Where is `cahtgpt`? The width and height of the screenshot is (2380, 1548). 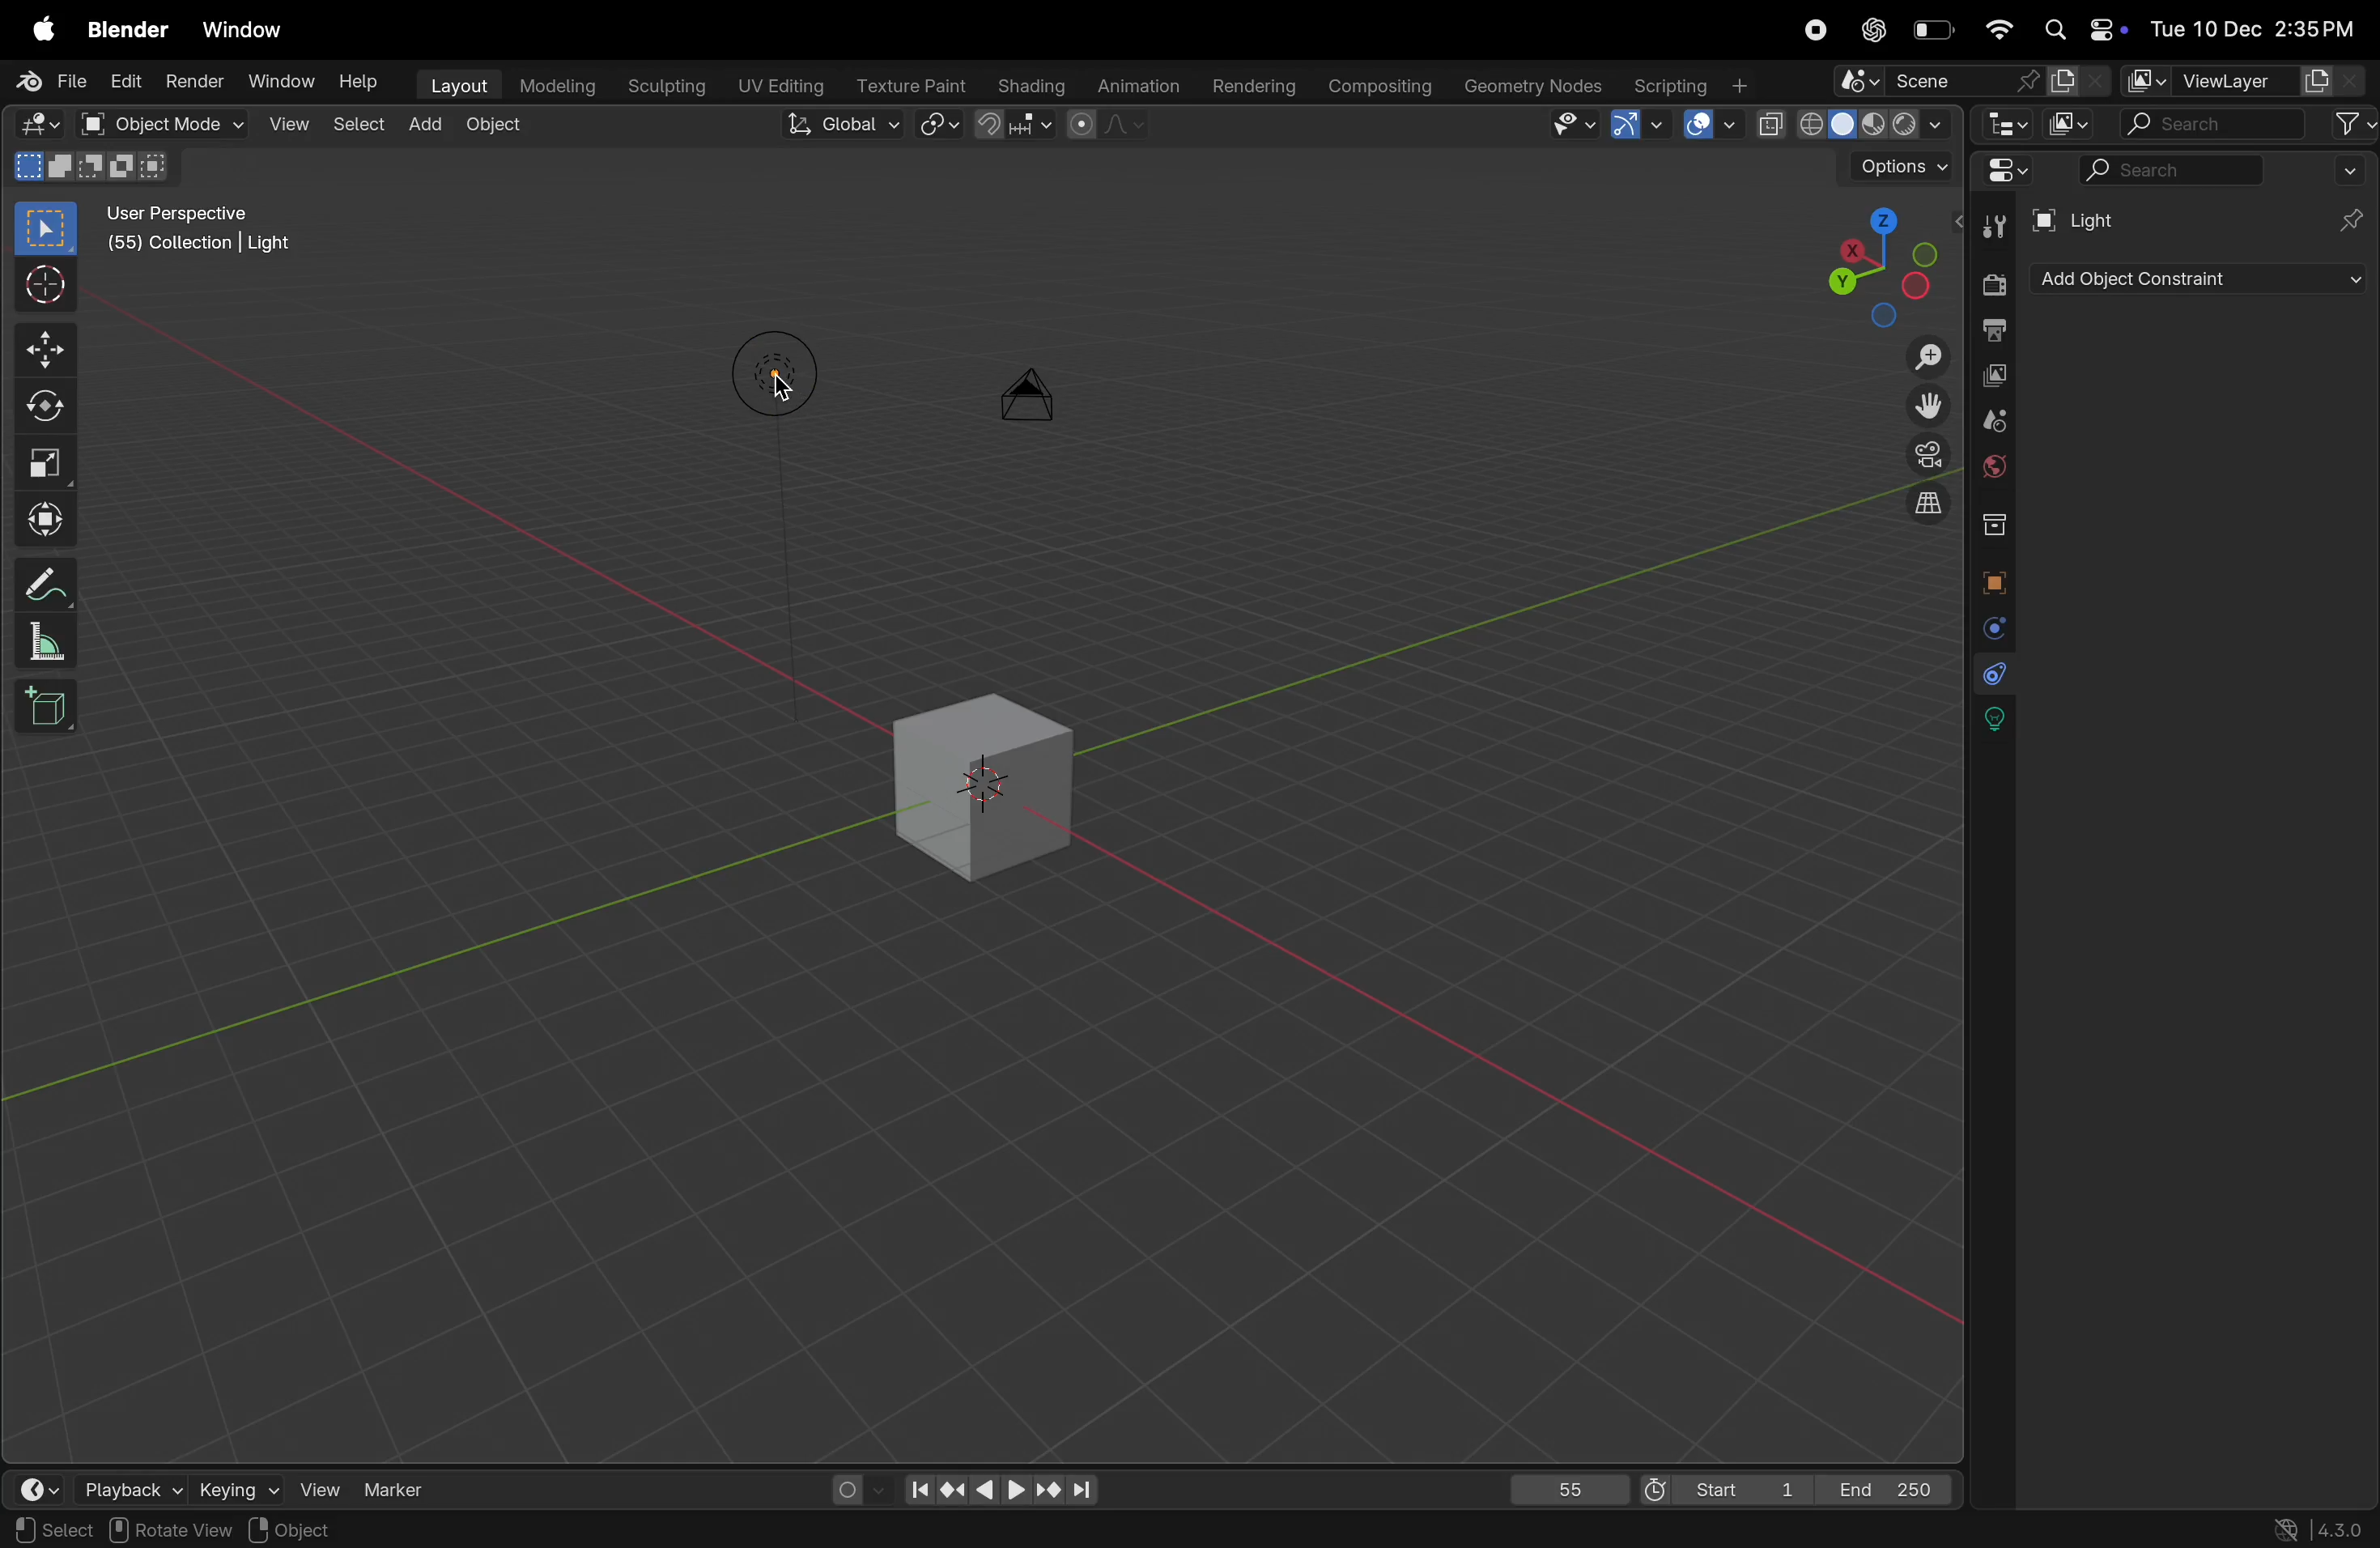 cahtgpt is located at coordinates (1872, 30).